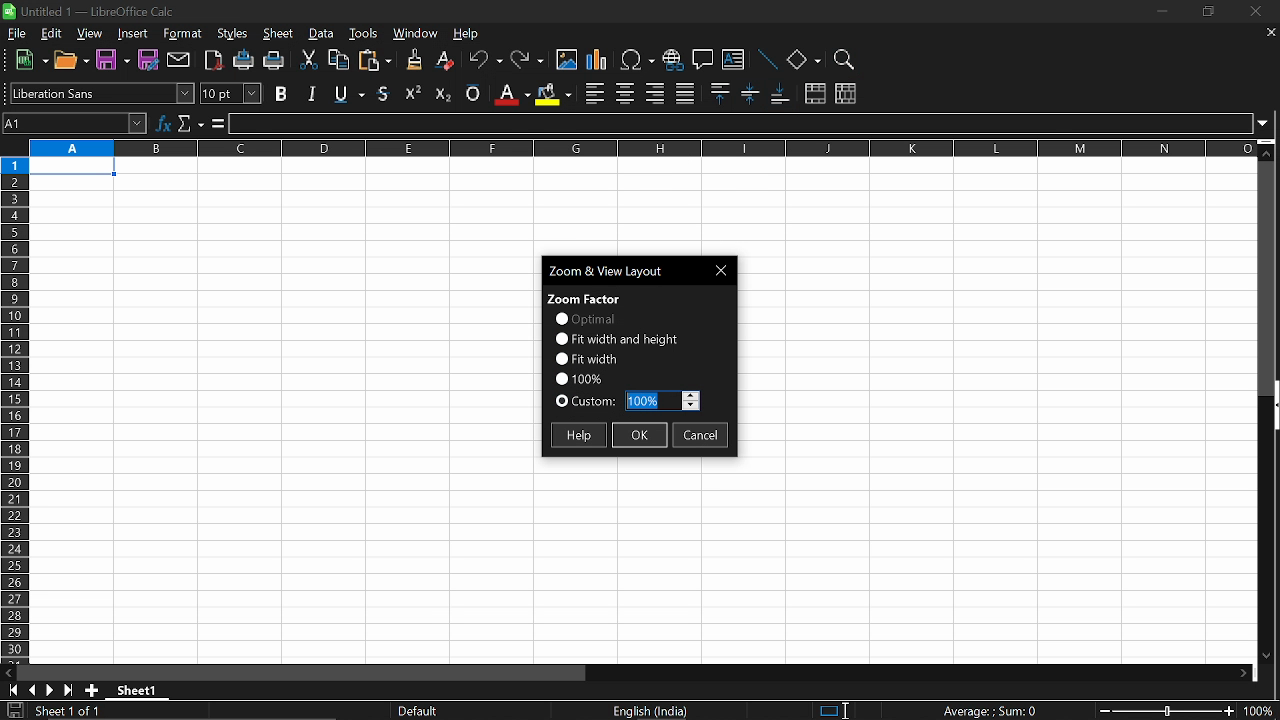  I want to click on copy, so click(337, 63).